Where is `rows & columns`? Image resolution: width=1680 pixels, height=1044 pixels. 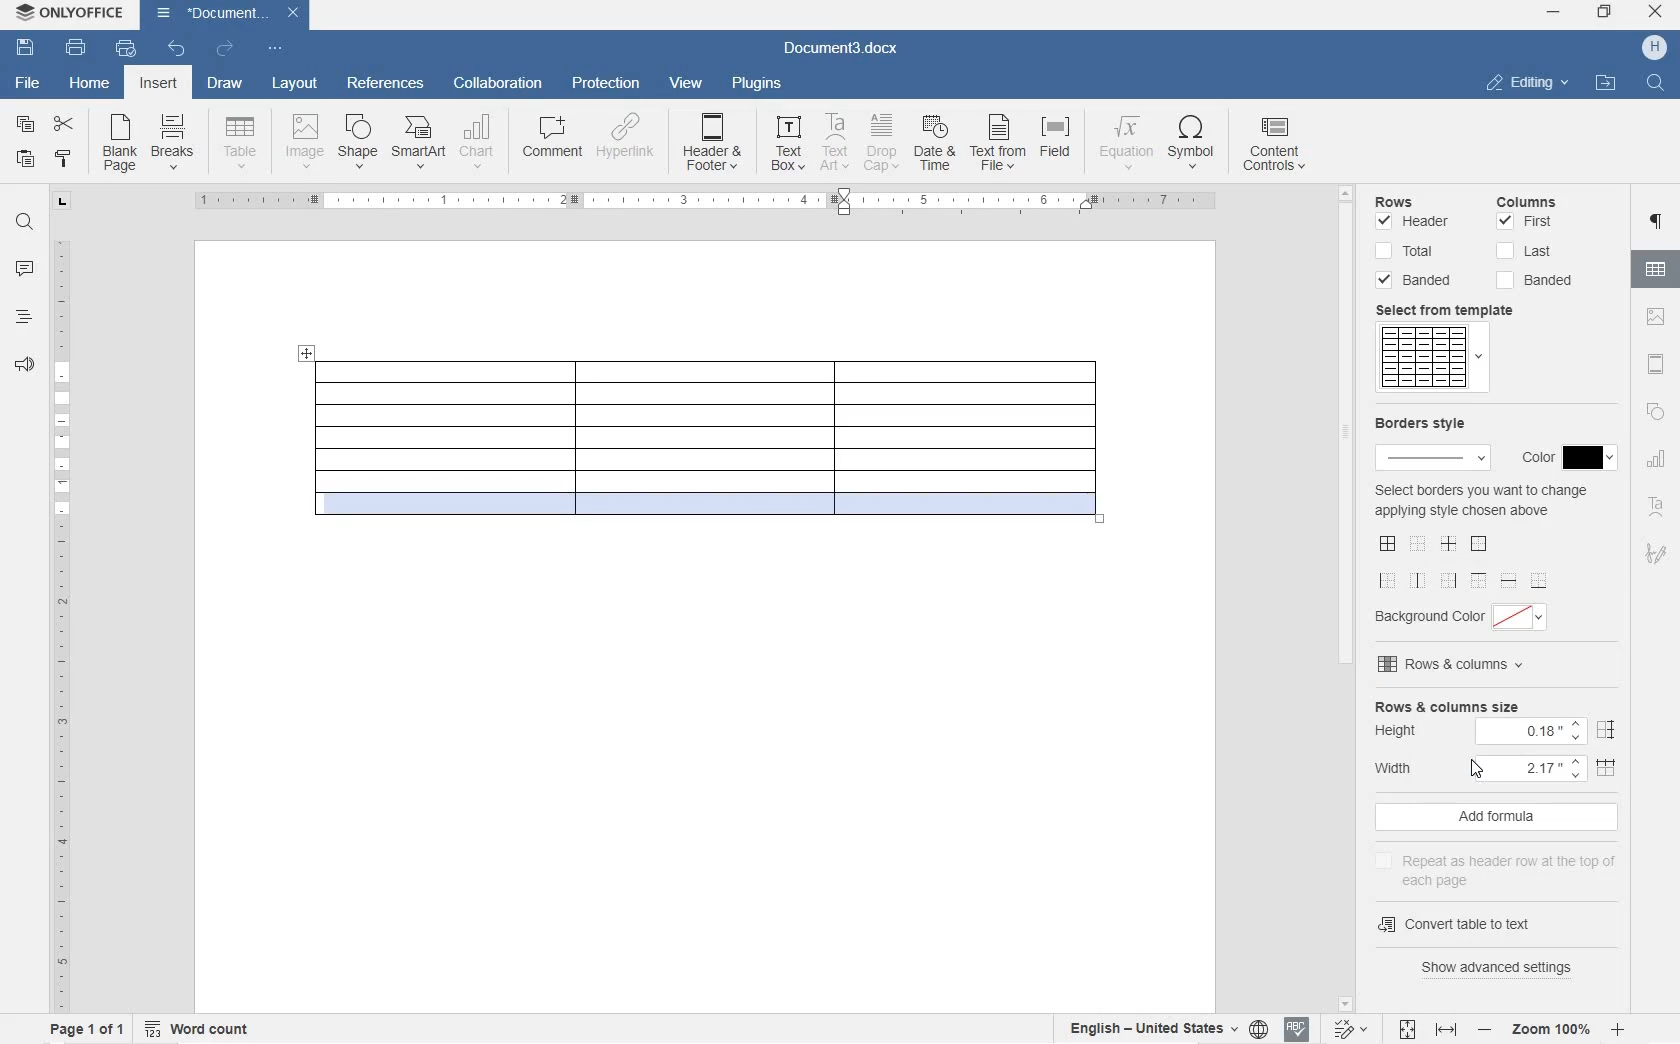 rows & columns is located at coordinates (1500, 665).